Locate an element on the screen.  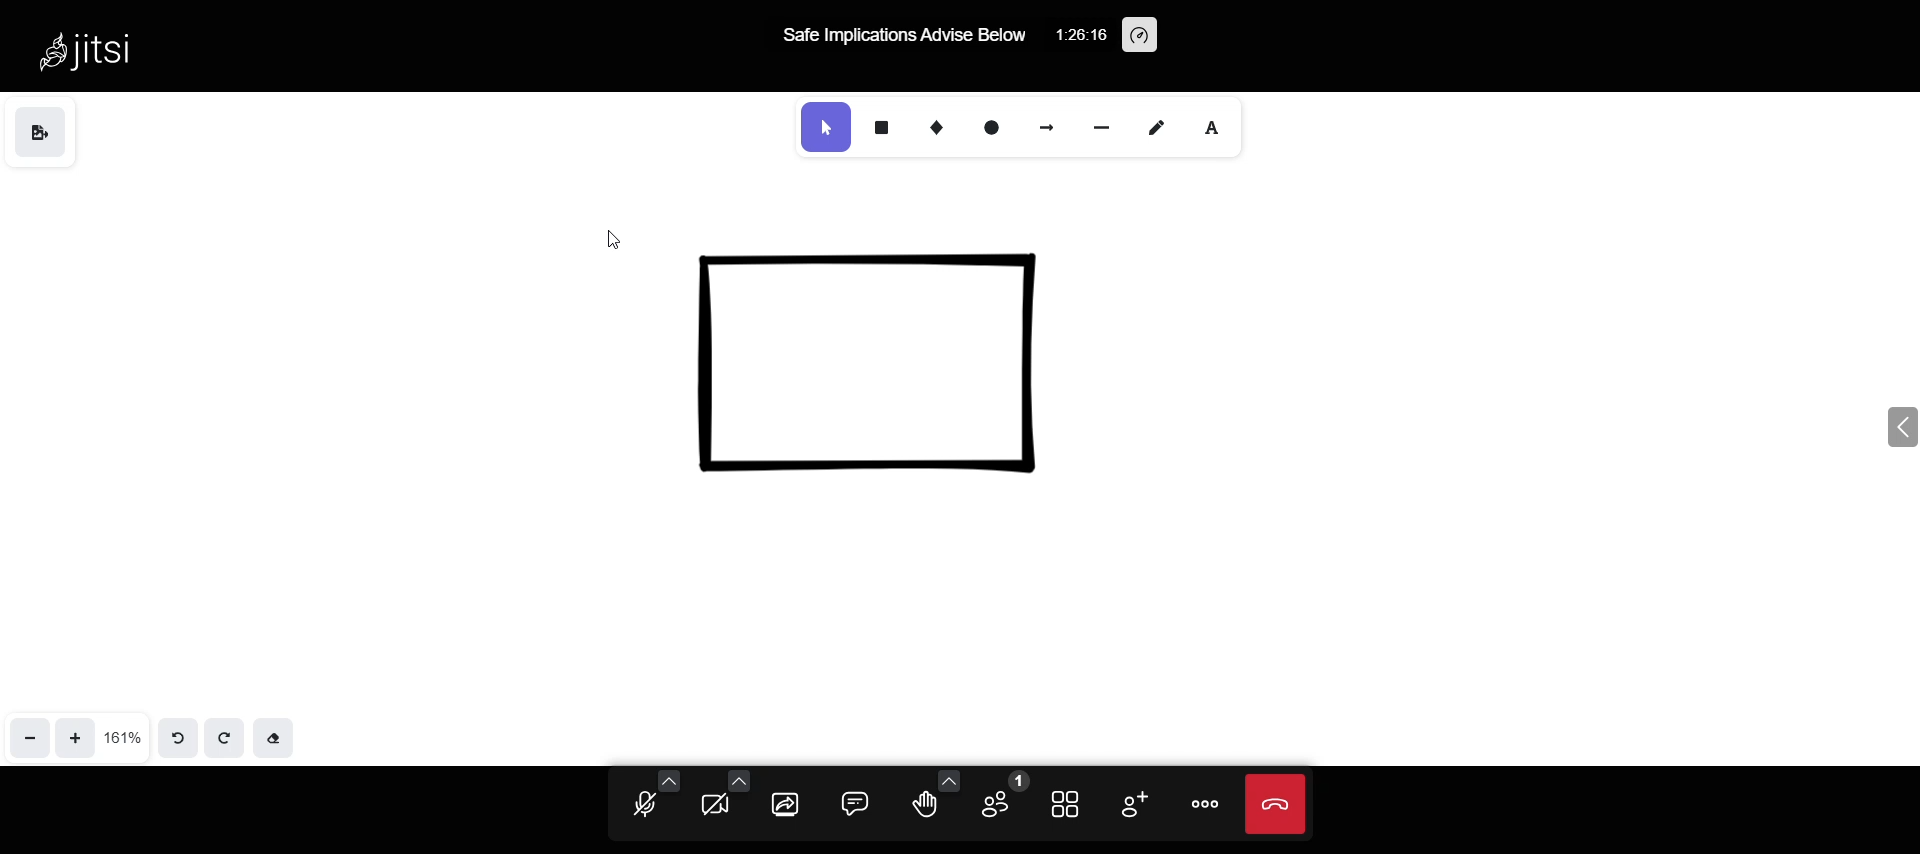
zoom out is located at coordinates (25, 740).